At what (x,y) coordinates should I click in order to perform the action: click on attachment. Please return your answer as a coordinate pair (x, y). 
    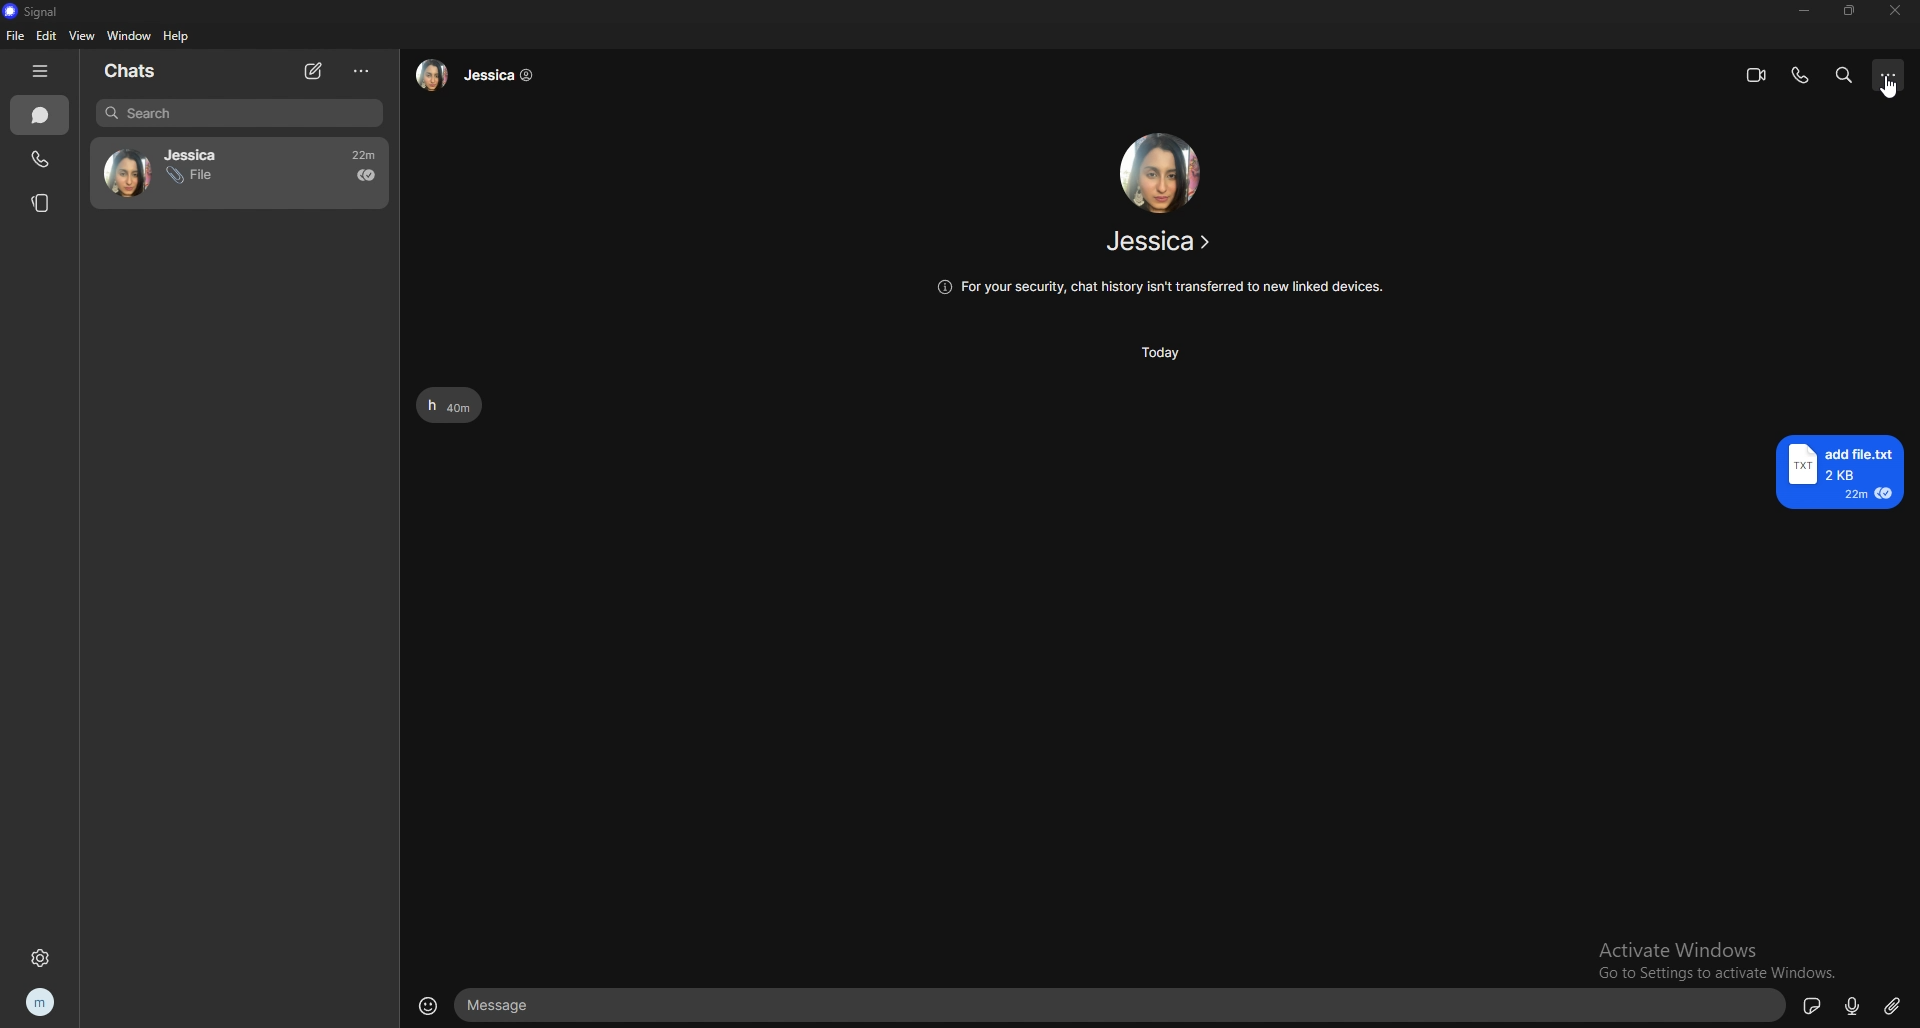
    Looking at the image, I should click on (1893, 1005).